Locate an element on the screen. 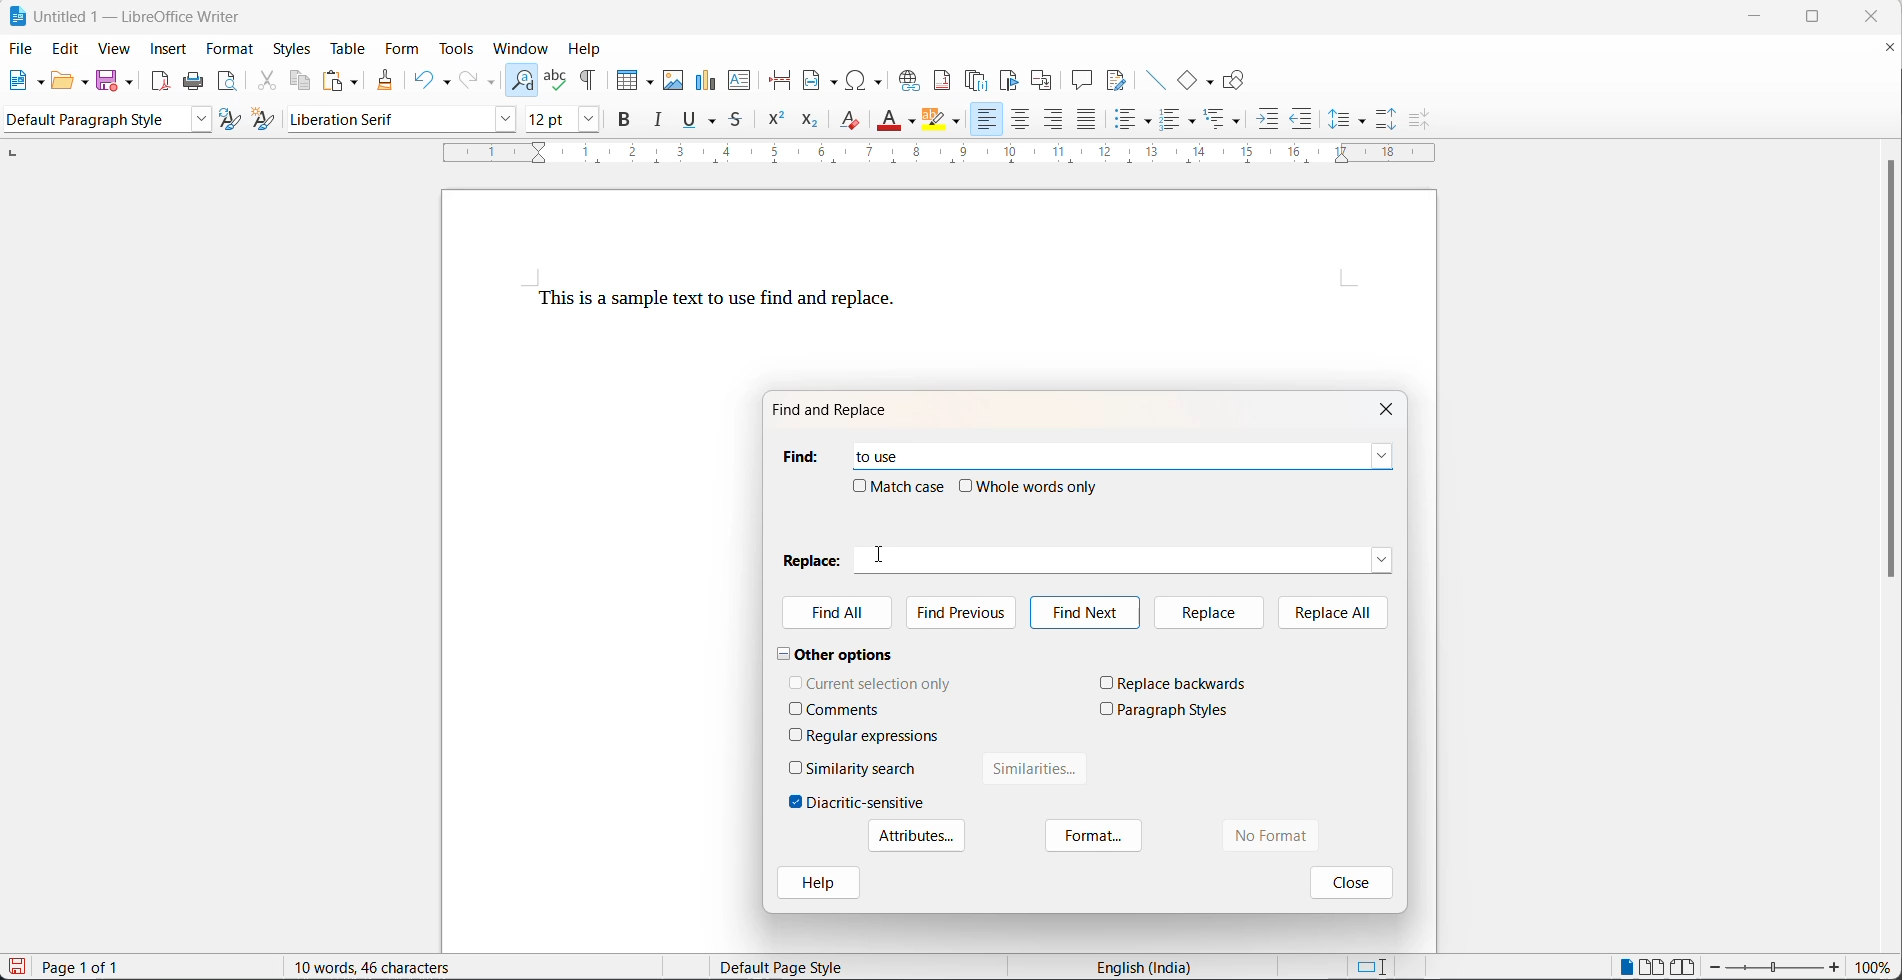  increase indent is located at coordinates (1269, 122).